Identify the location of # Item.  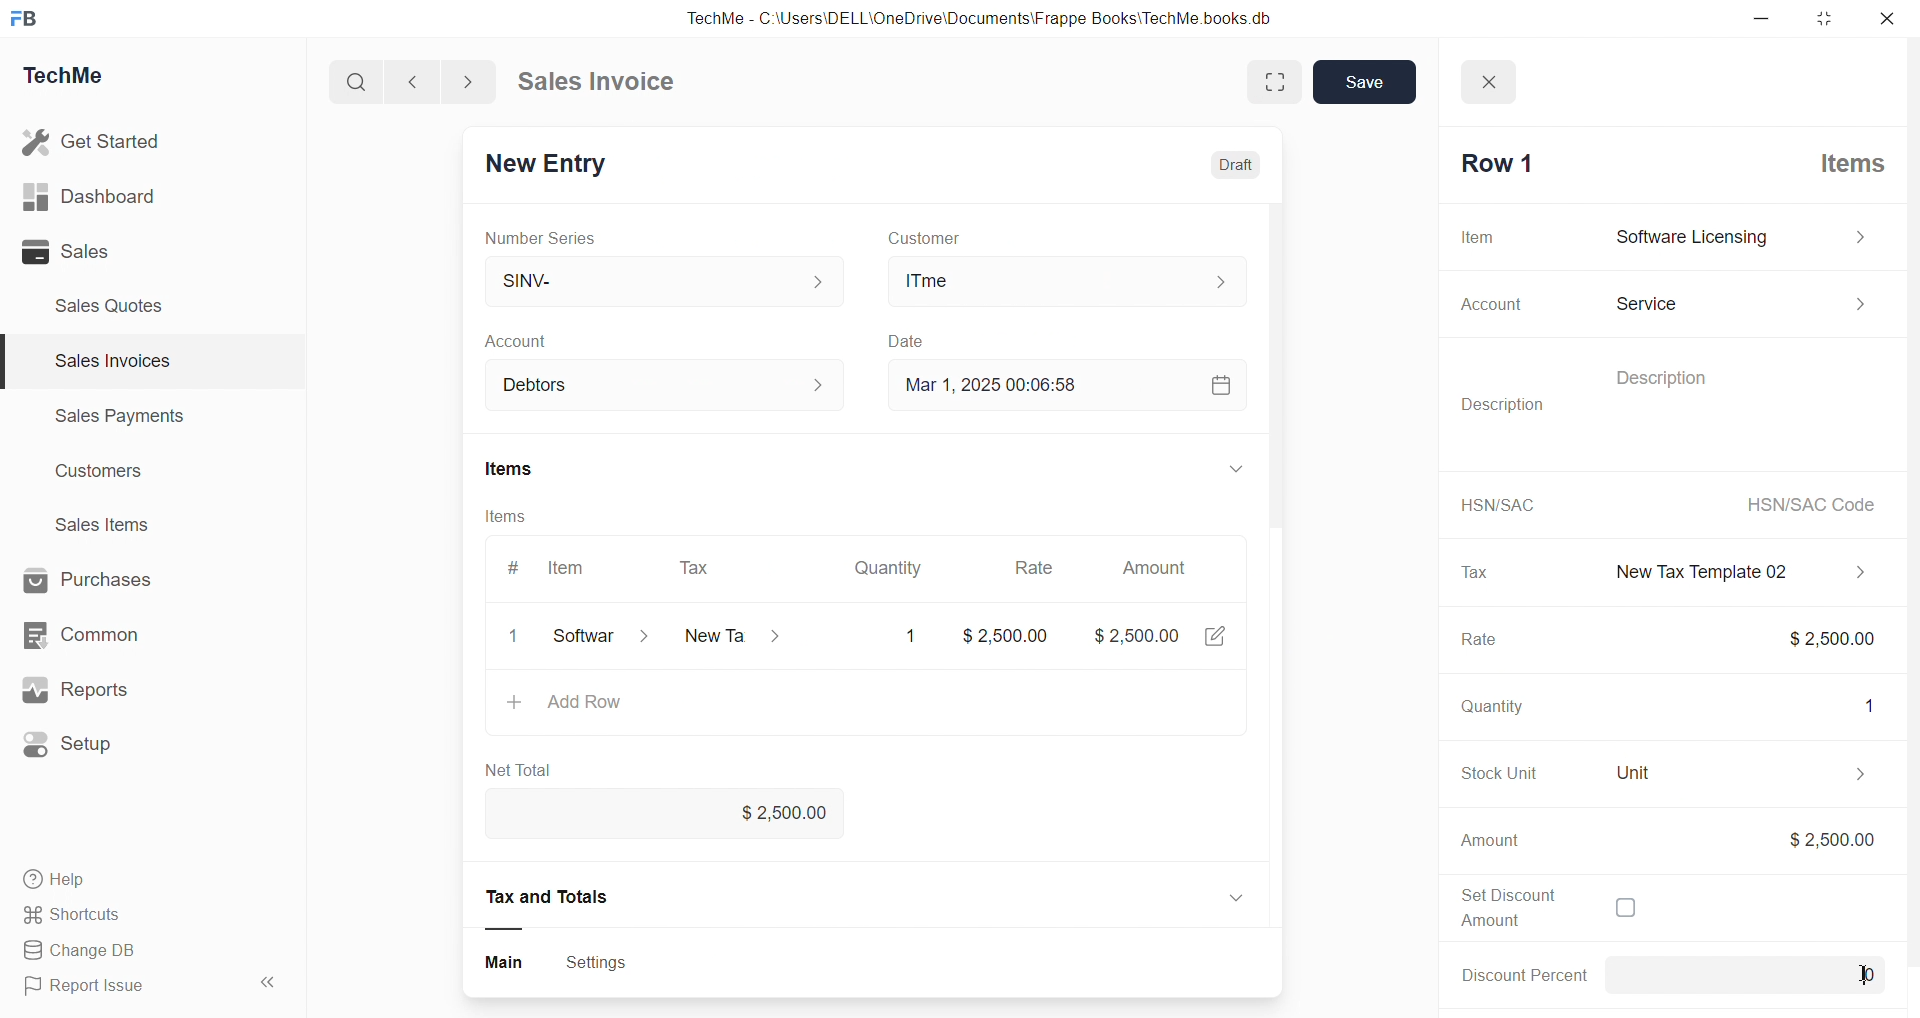
(553, 569).